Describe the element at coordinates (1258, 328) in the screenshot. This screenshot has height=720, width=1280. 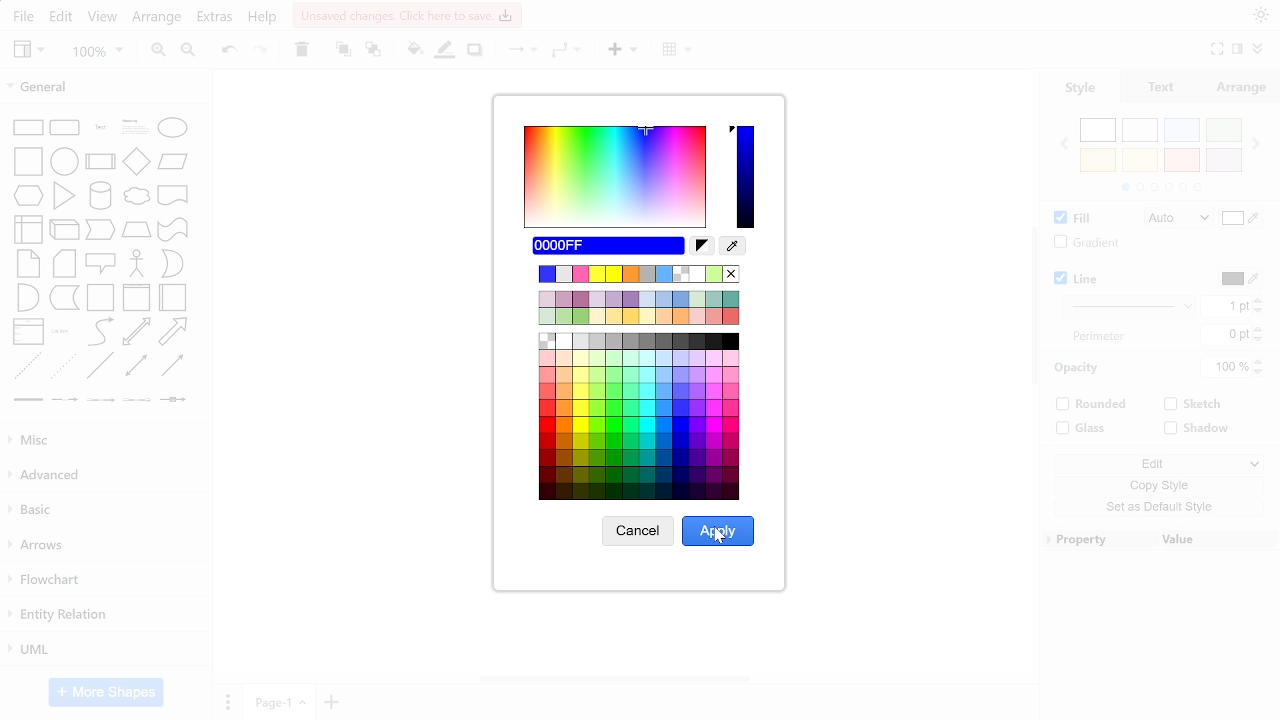
I see `increase perimeter` at that location.